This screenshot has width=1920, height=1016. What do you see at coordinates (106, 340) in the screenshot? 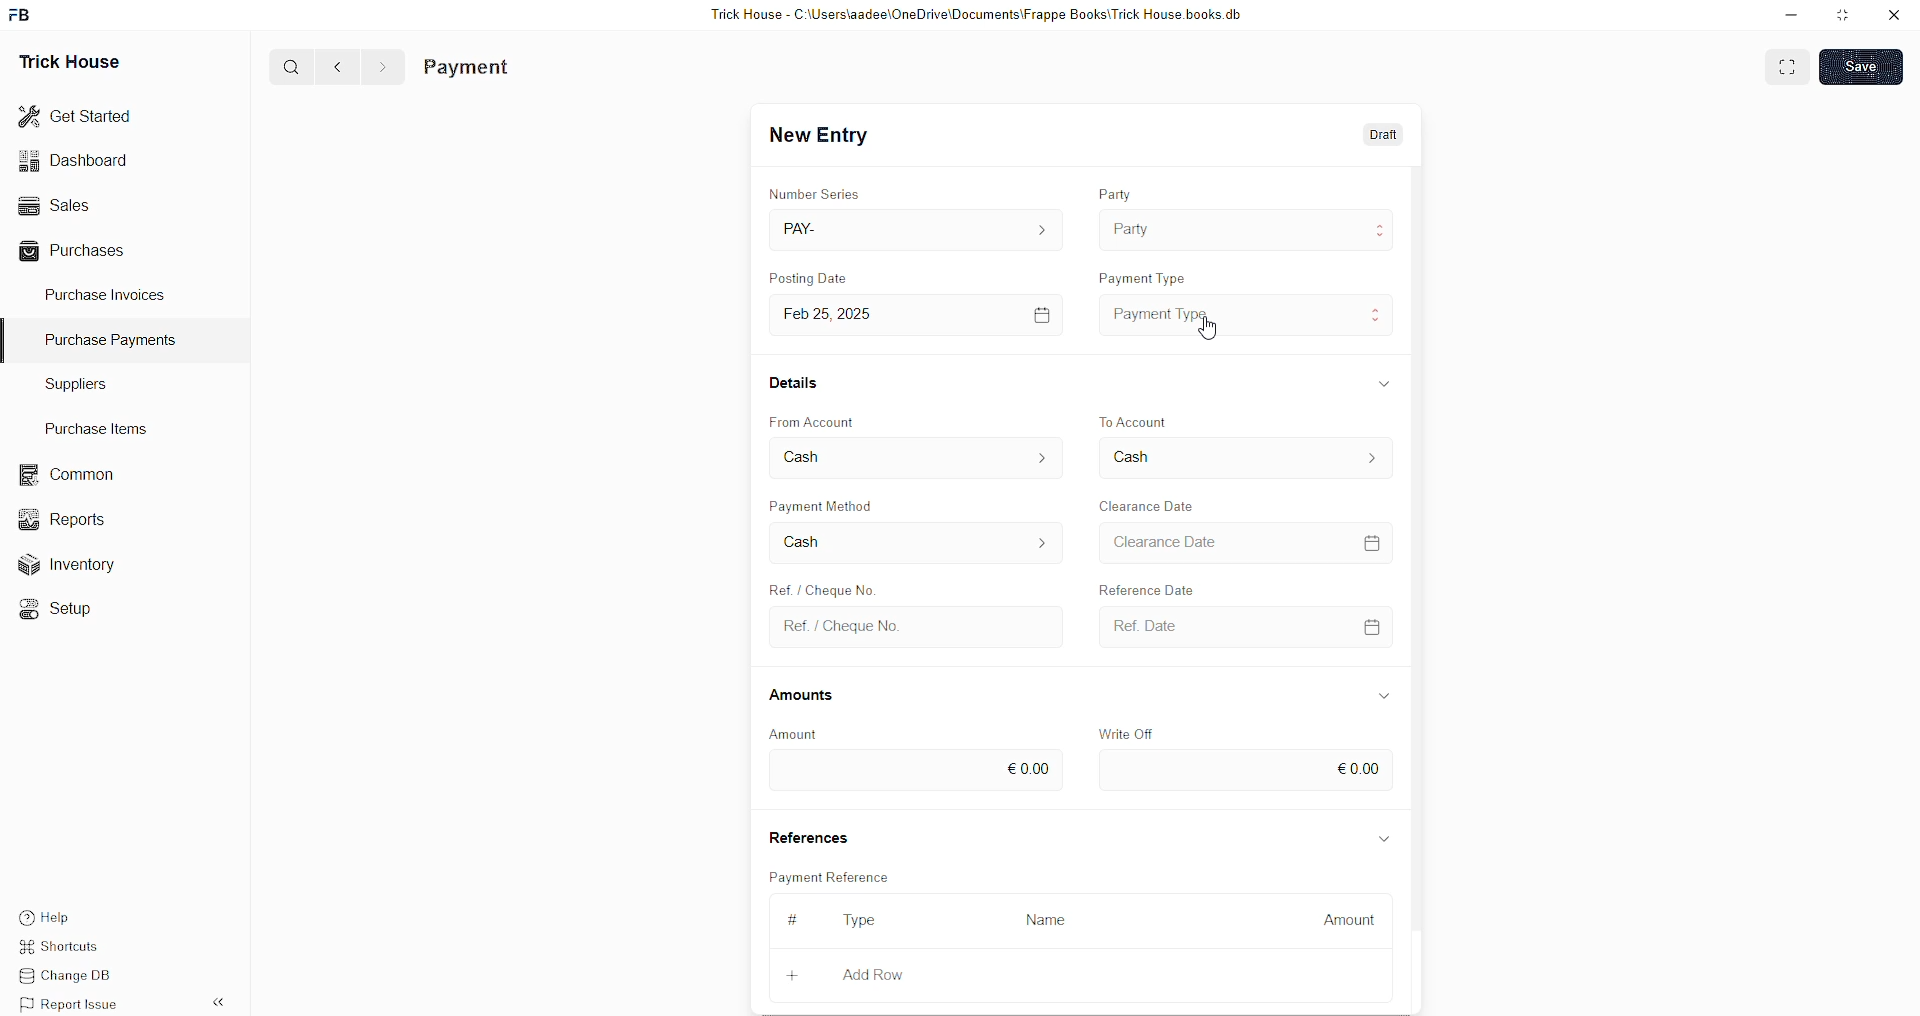
I see `Purchase PaymenTS` at bounding box center [106, 340].